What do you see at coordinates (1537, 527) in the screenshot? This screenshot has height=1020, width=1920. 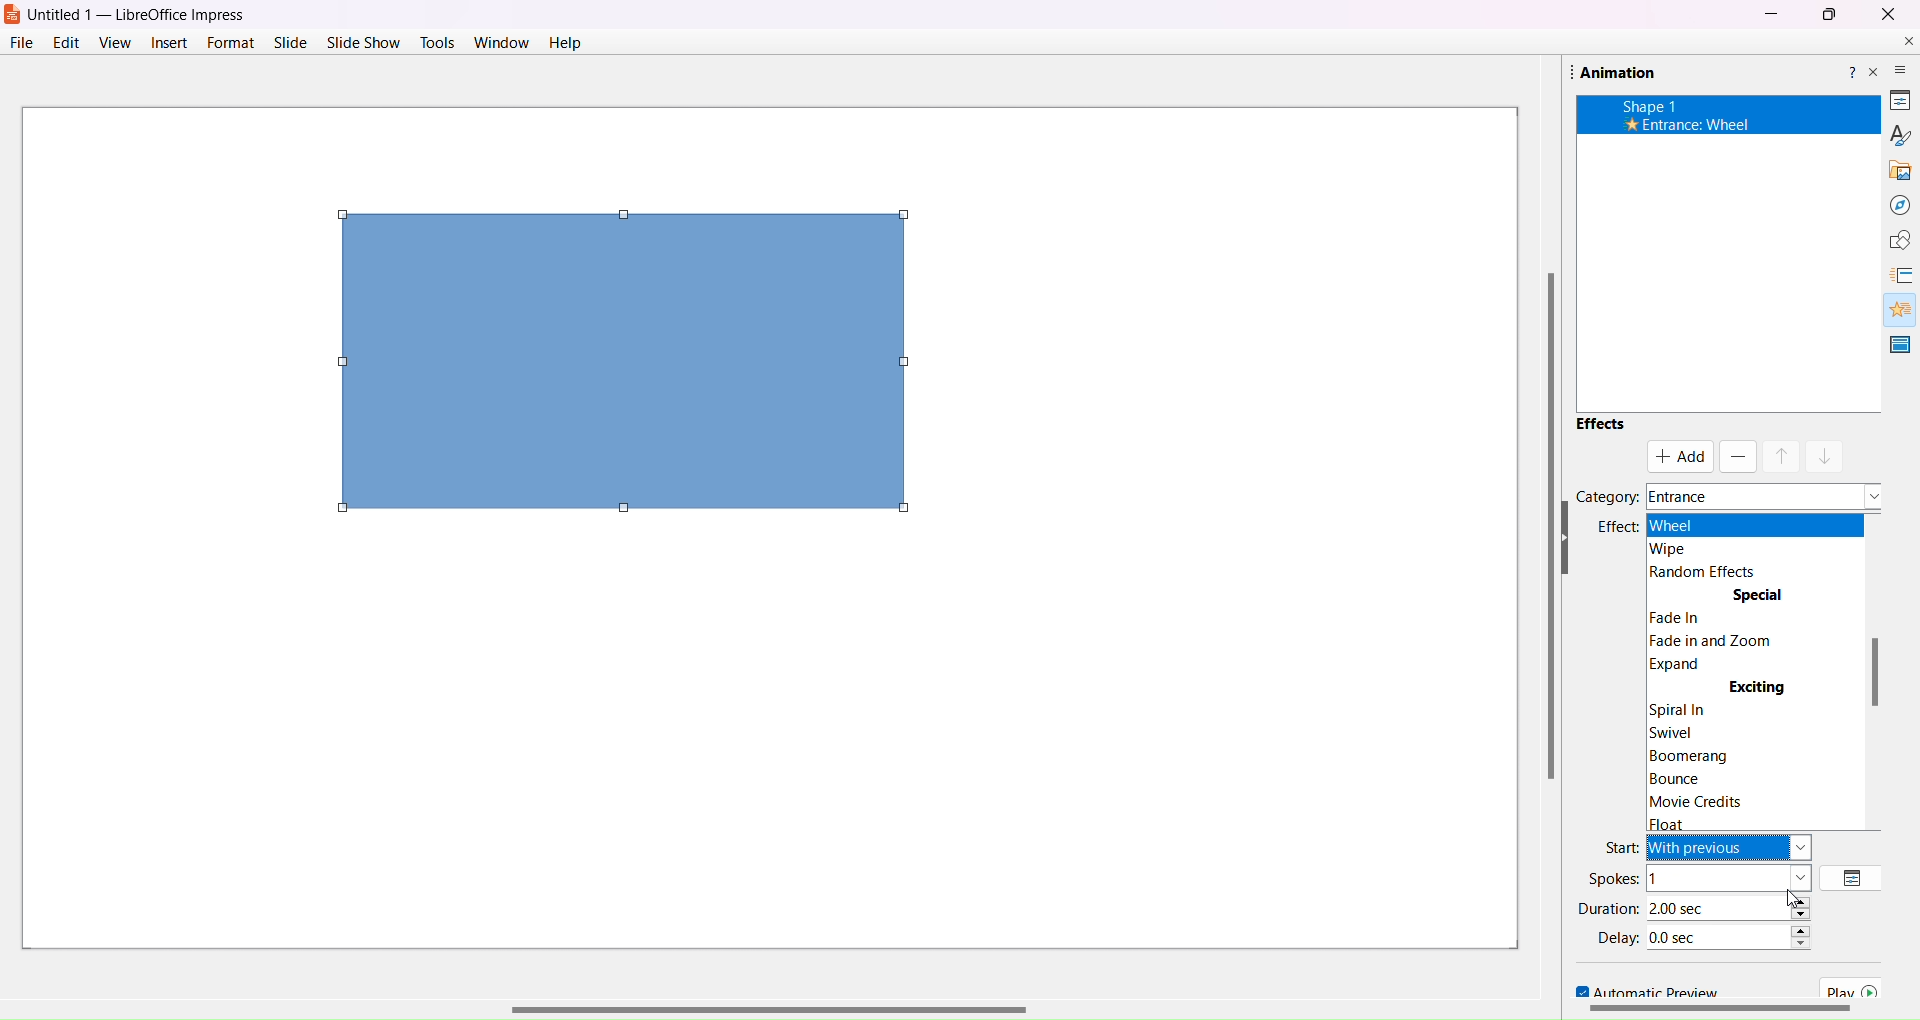 I see `Vertical Scroll Bar` at bounding box center [1537, 527].